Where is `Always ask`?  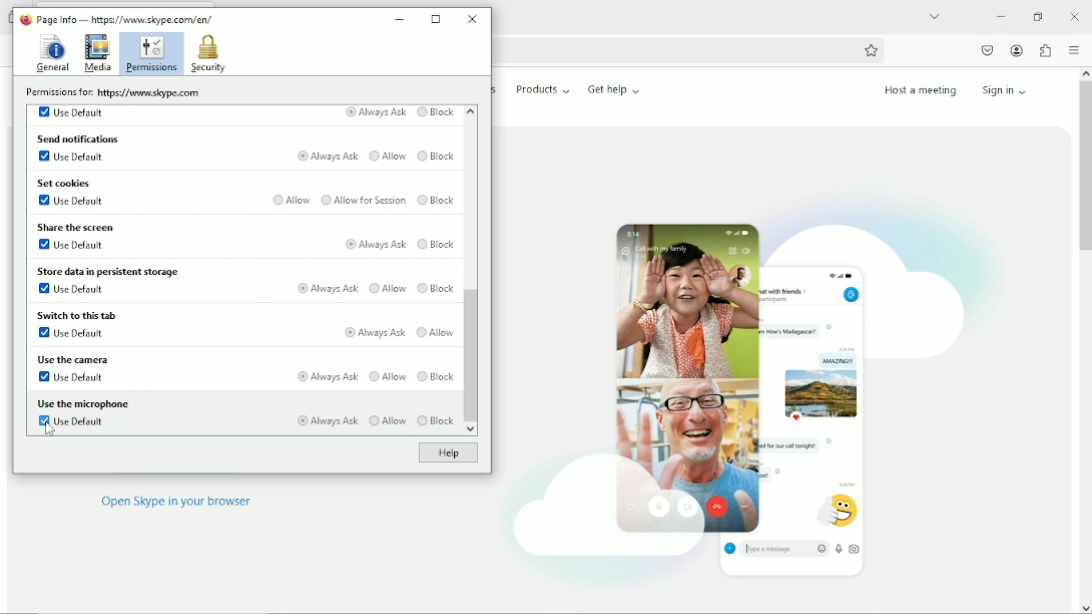
Always ask is located at coordinates (326, 287).